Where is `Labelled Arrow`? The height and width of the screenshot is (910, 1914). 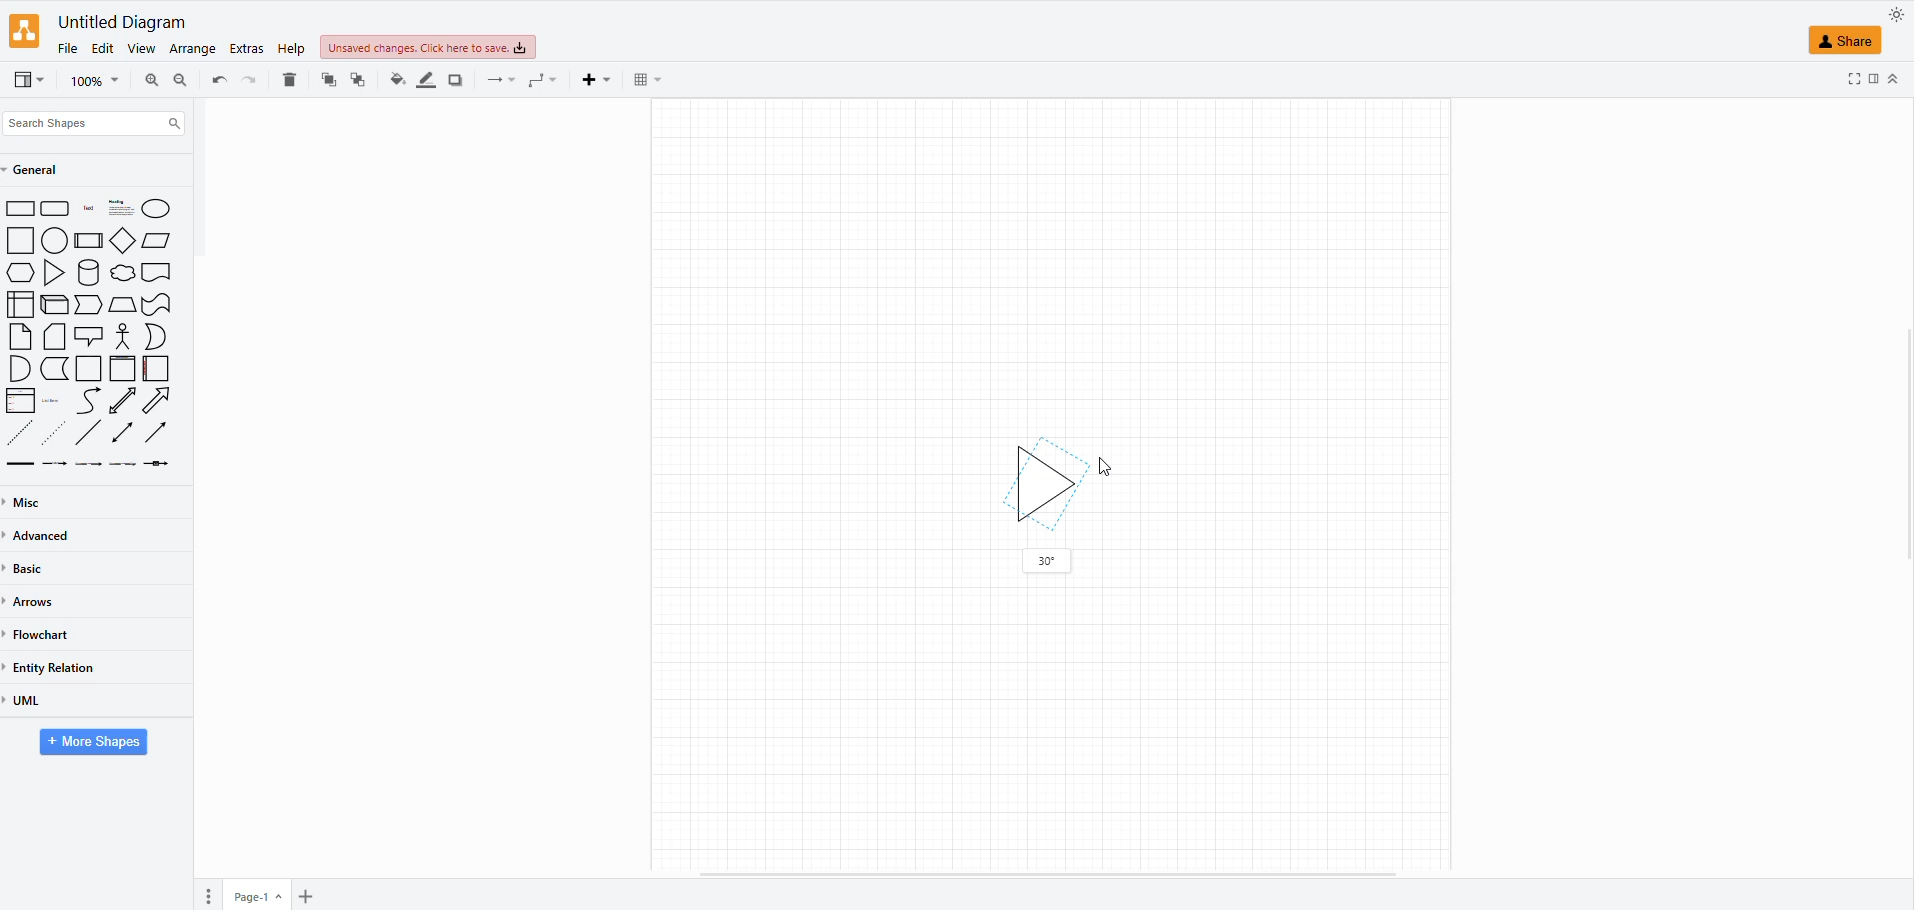
Labelled Arrow is located at coordinates (123, 464).